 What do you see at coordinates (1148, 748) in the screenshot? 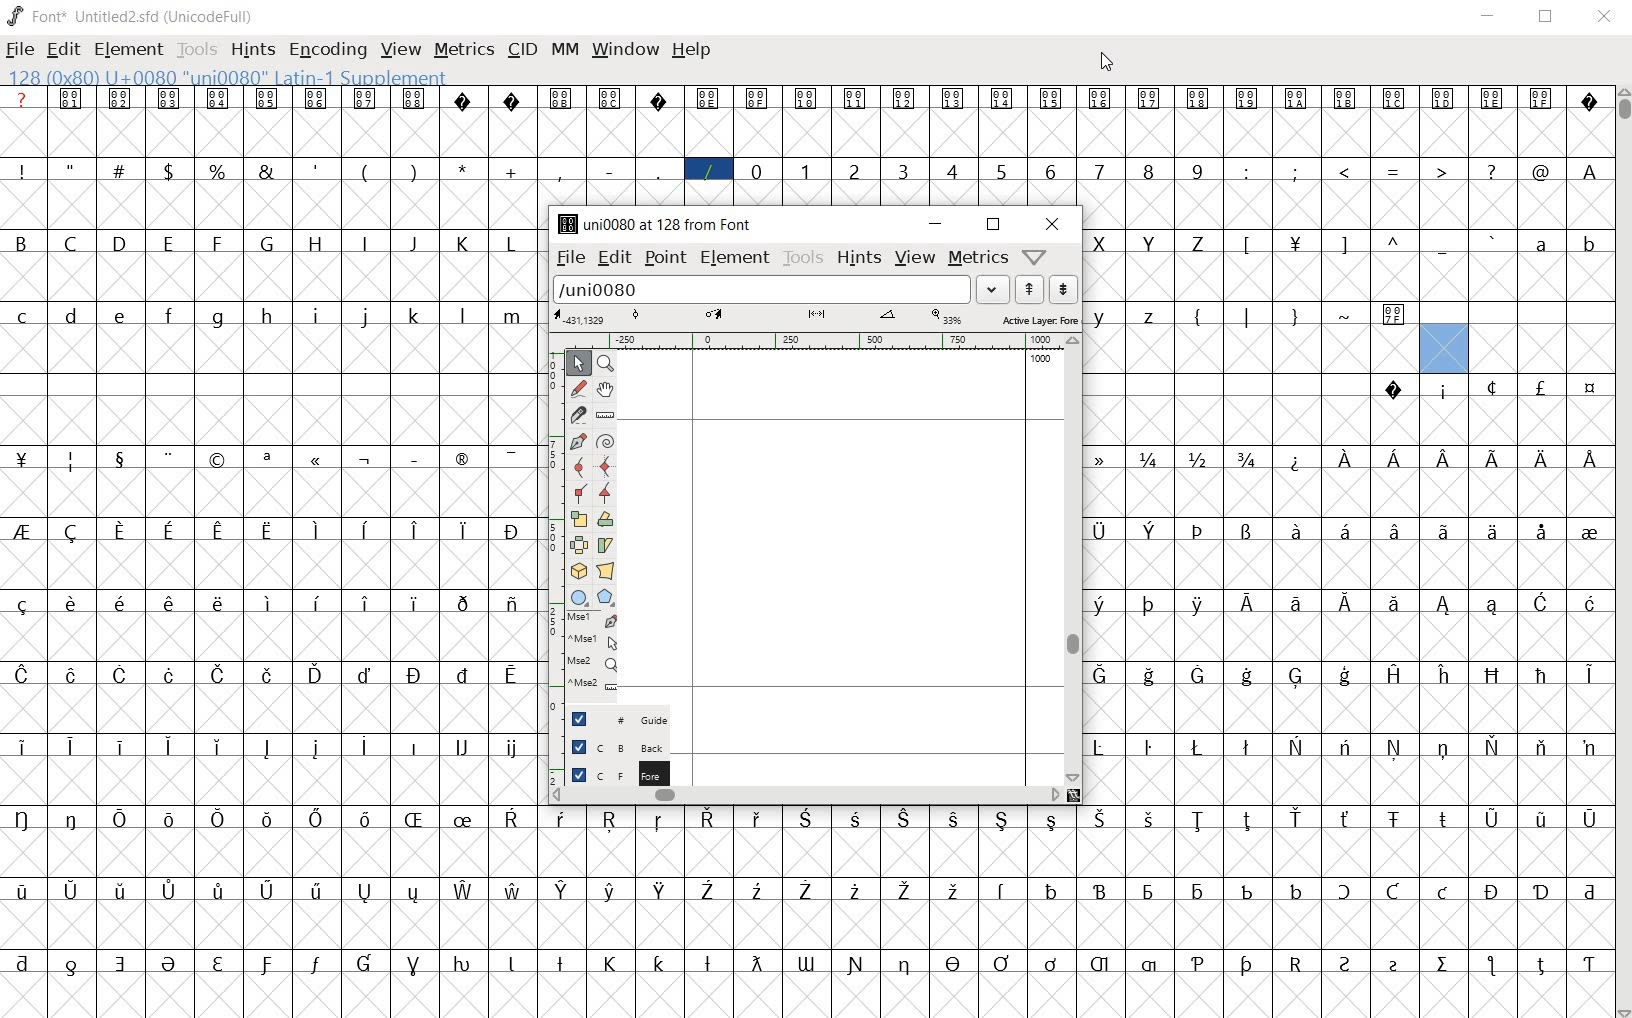
I see `glyph` at bounding box center [1148, 748].